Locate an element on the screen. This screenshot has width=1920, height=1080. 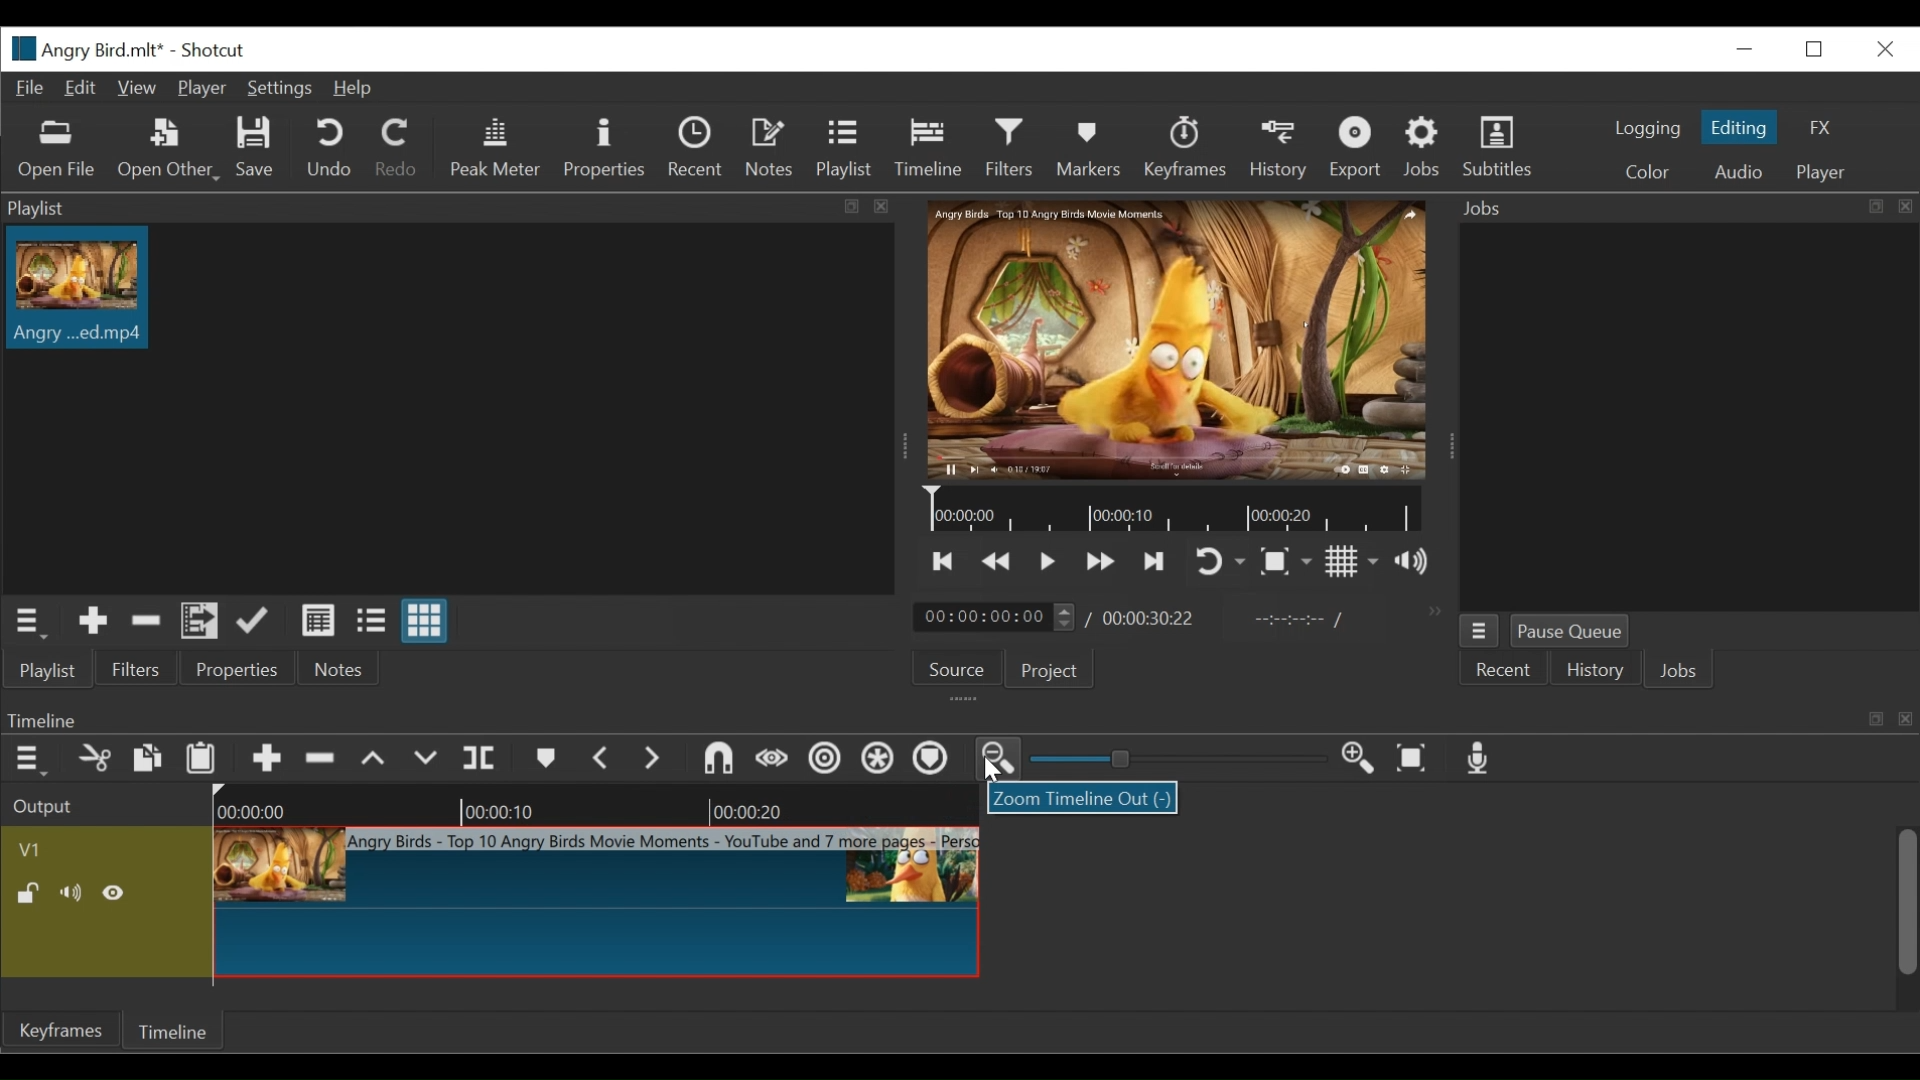
Jobs is located at coordinates (1678, 670).